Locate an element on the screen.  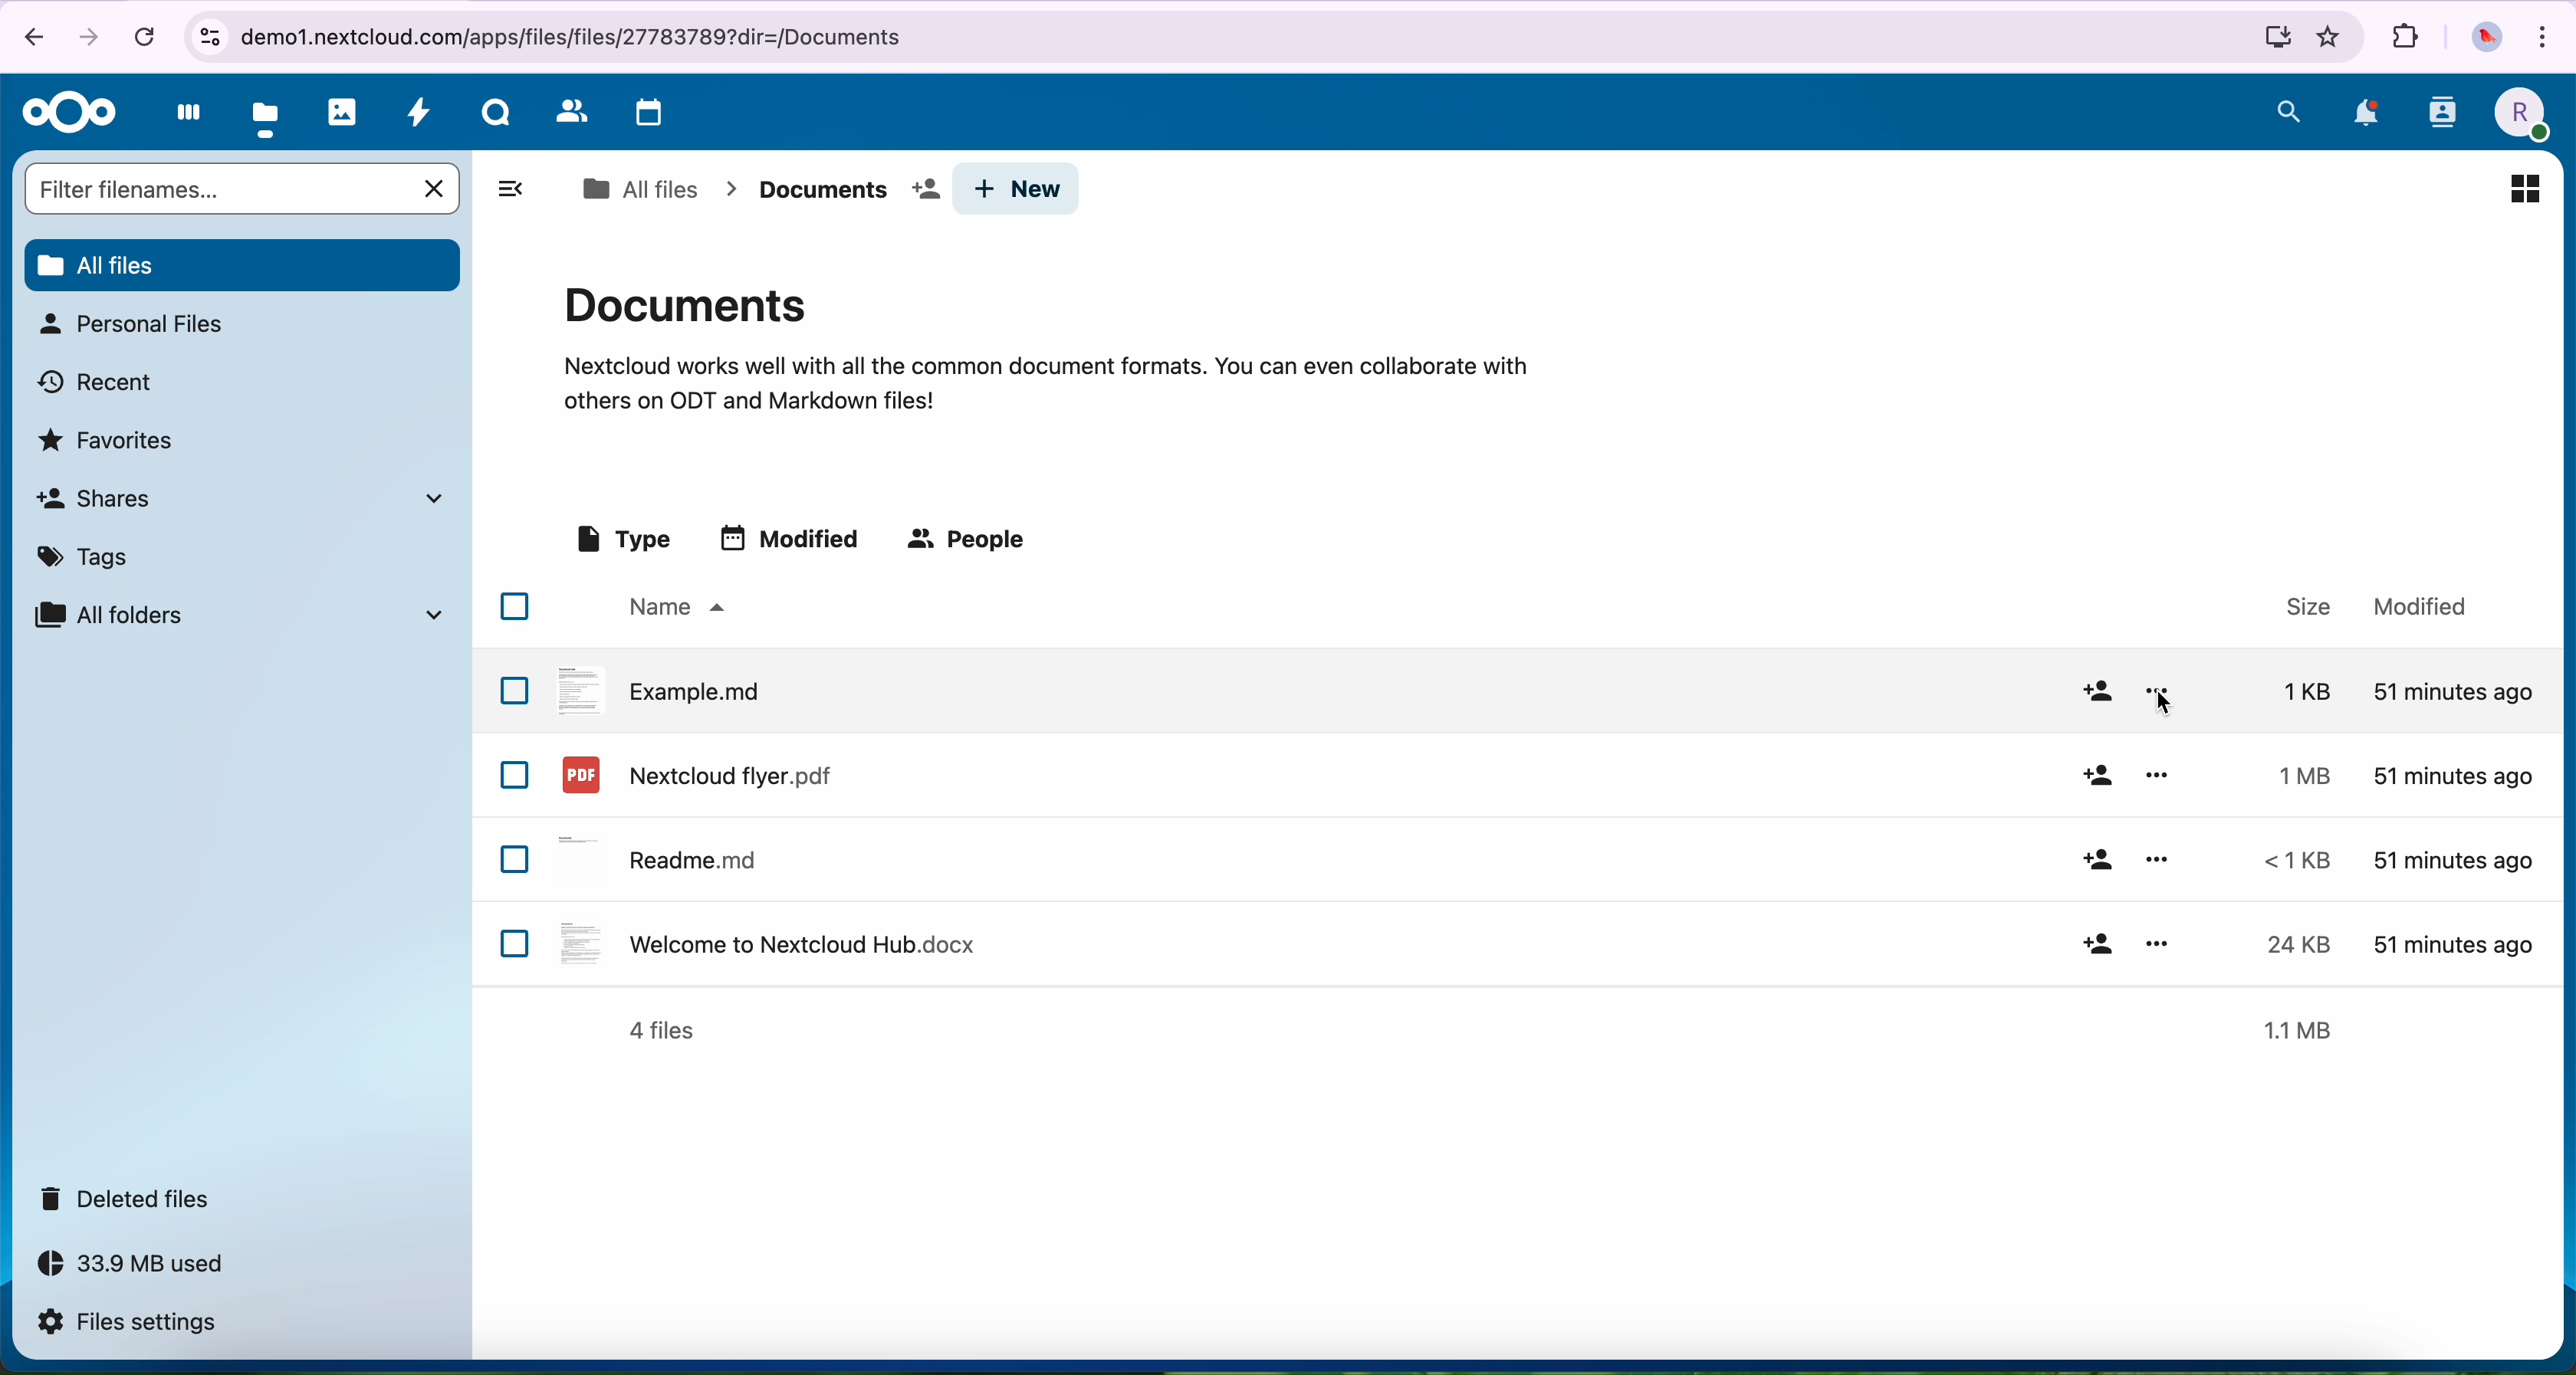
contacts is located at coordinates (568, 112).